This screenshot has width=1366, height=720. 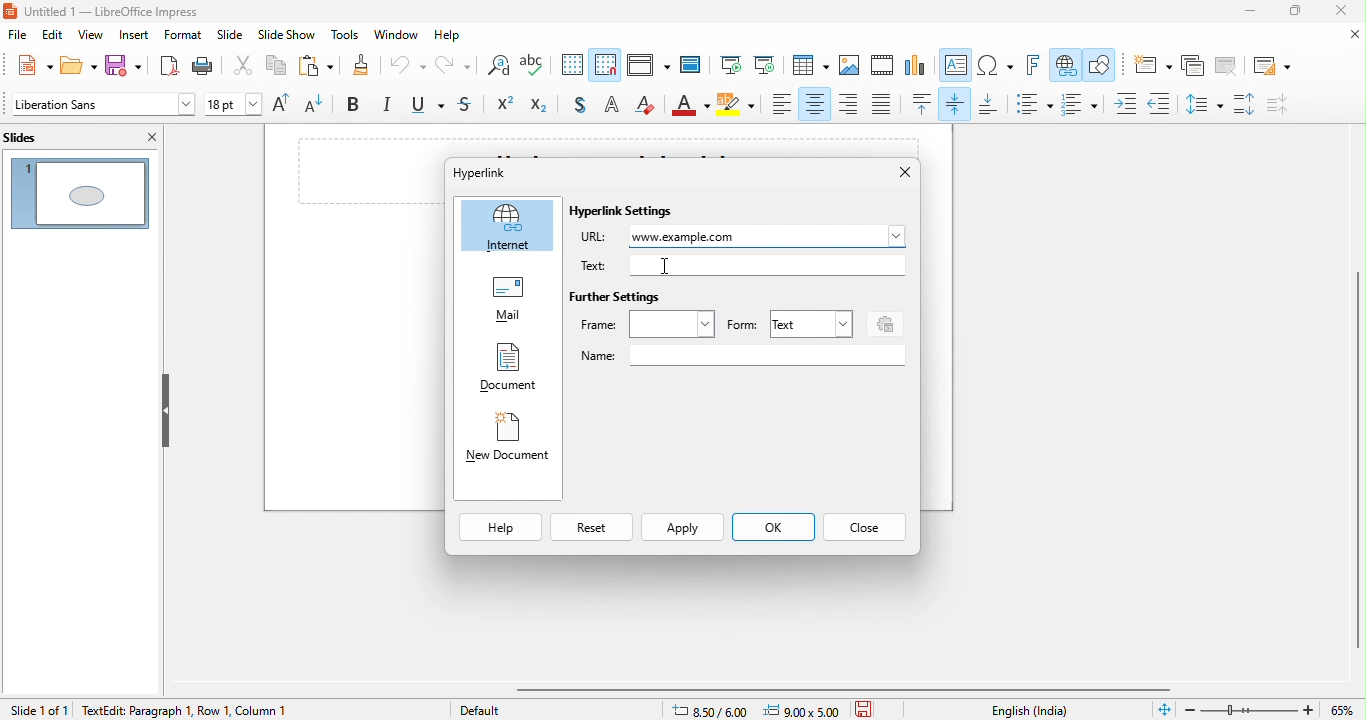 What do you see at coordinates (805, 709) in the screenshot?
I see `9.00 x5.00` at bounding box center [805, 709].